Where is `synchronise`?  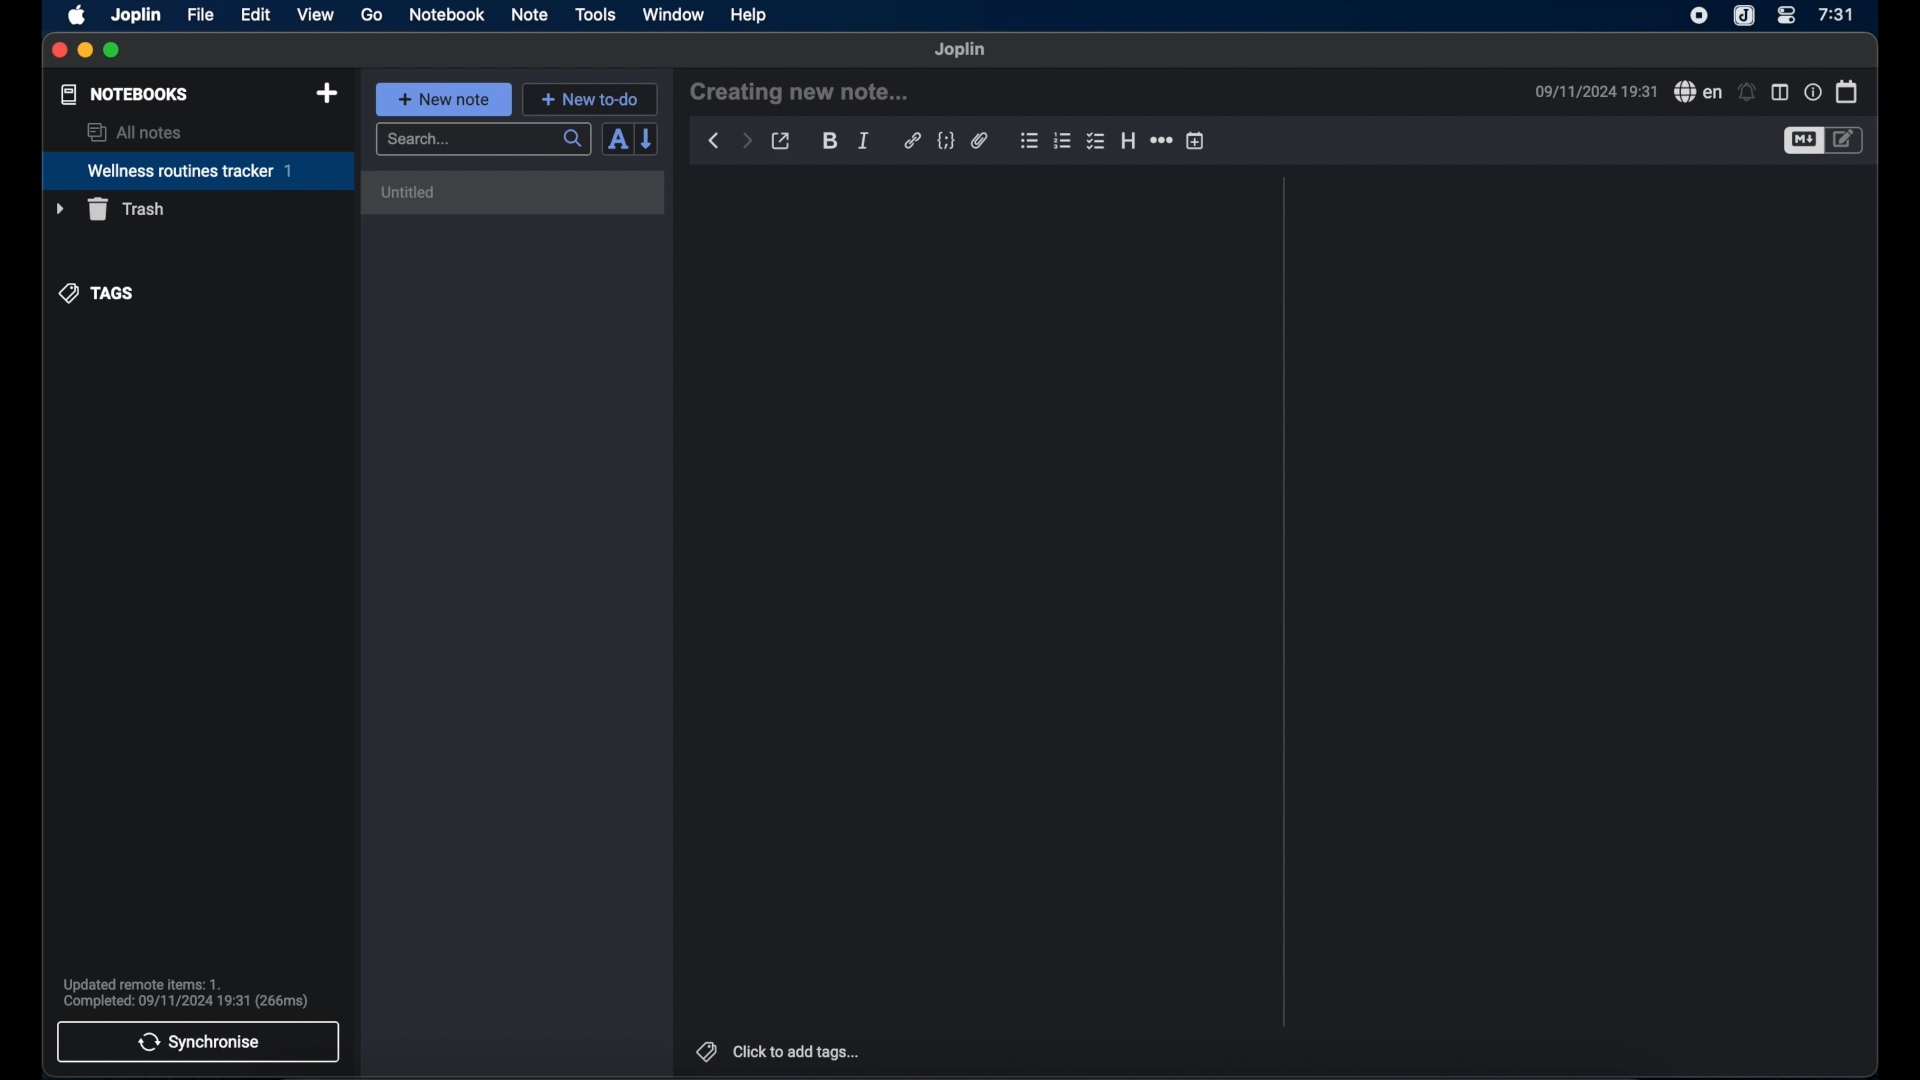 synchronise is located at coordinates (199, 1042).